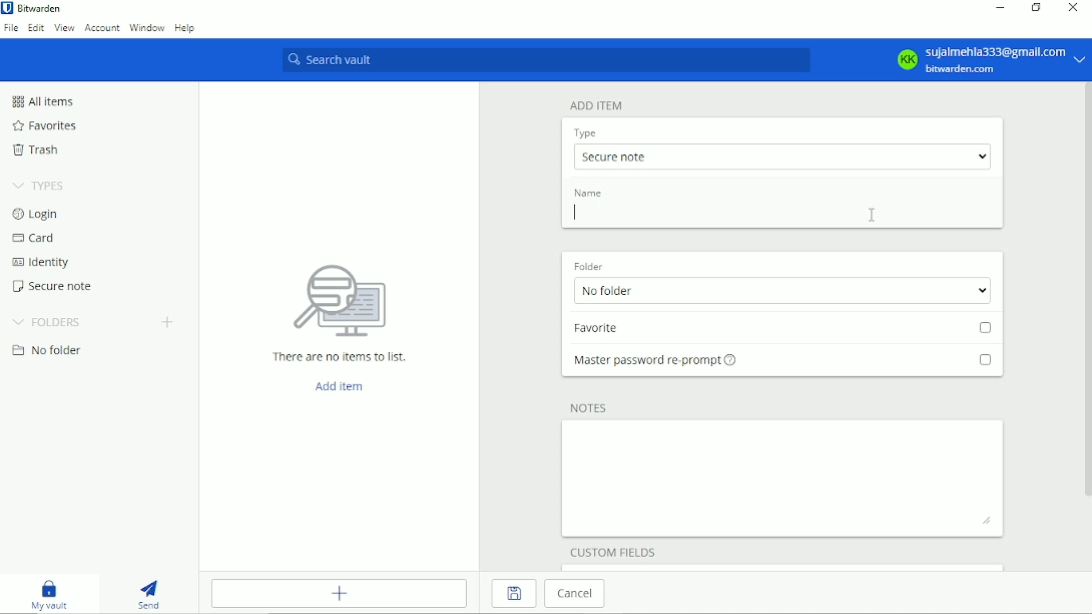 The width and height of the screenshot is (1092, 614). Describe the element at coordinates (48, 321) in the screenshot. I see `Folders` at that location.